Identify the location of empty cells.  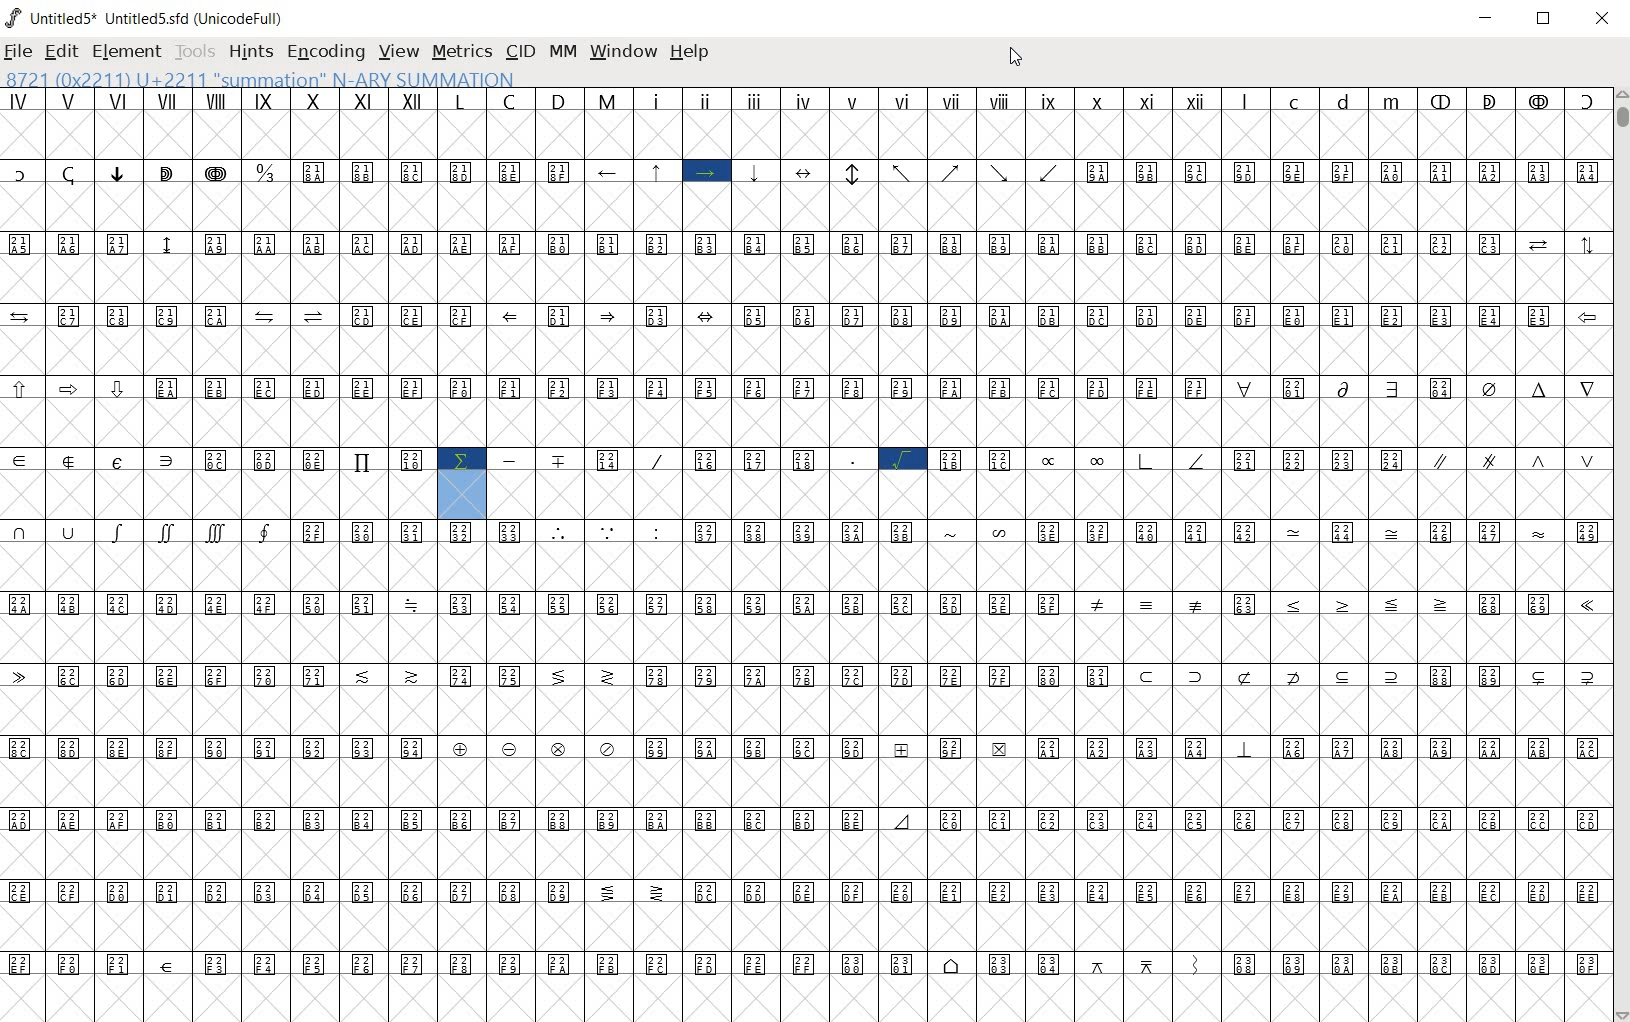
(220, 496).